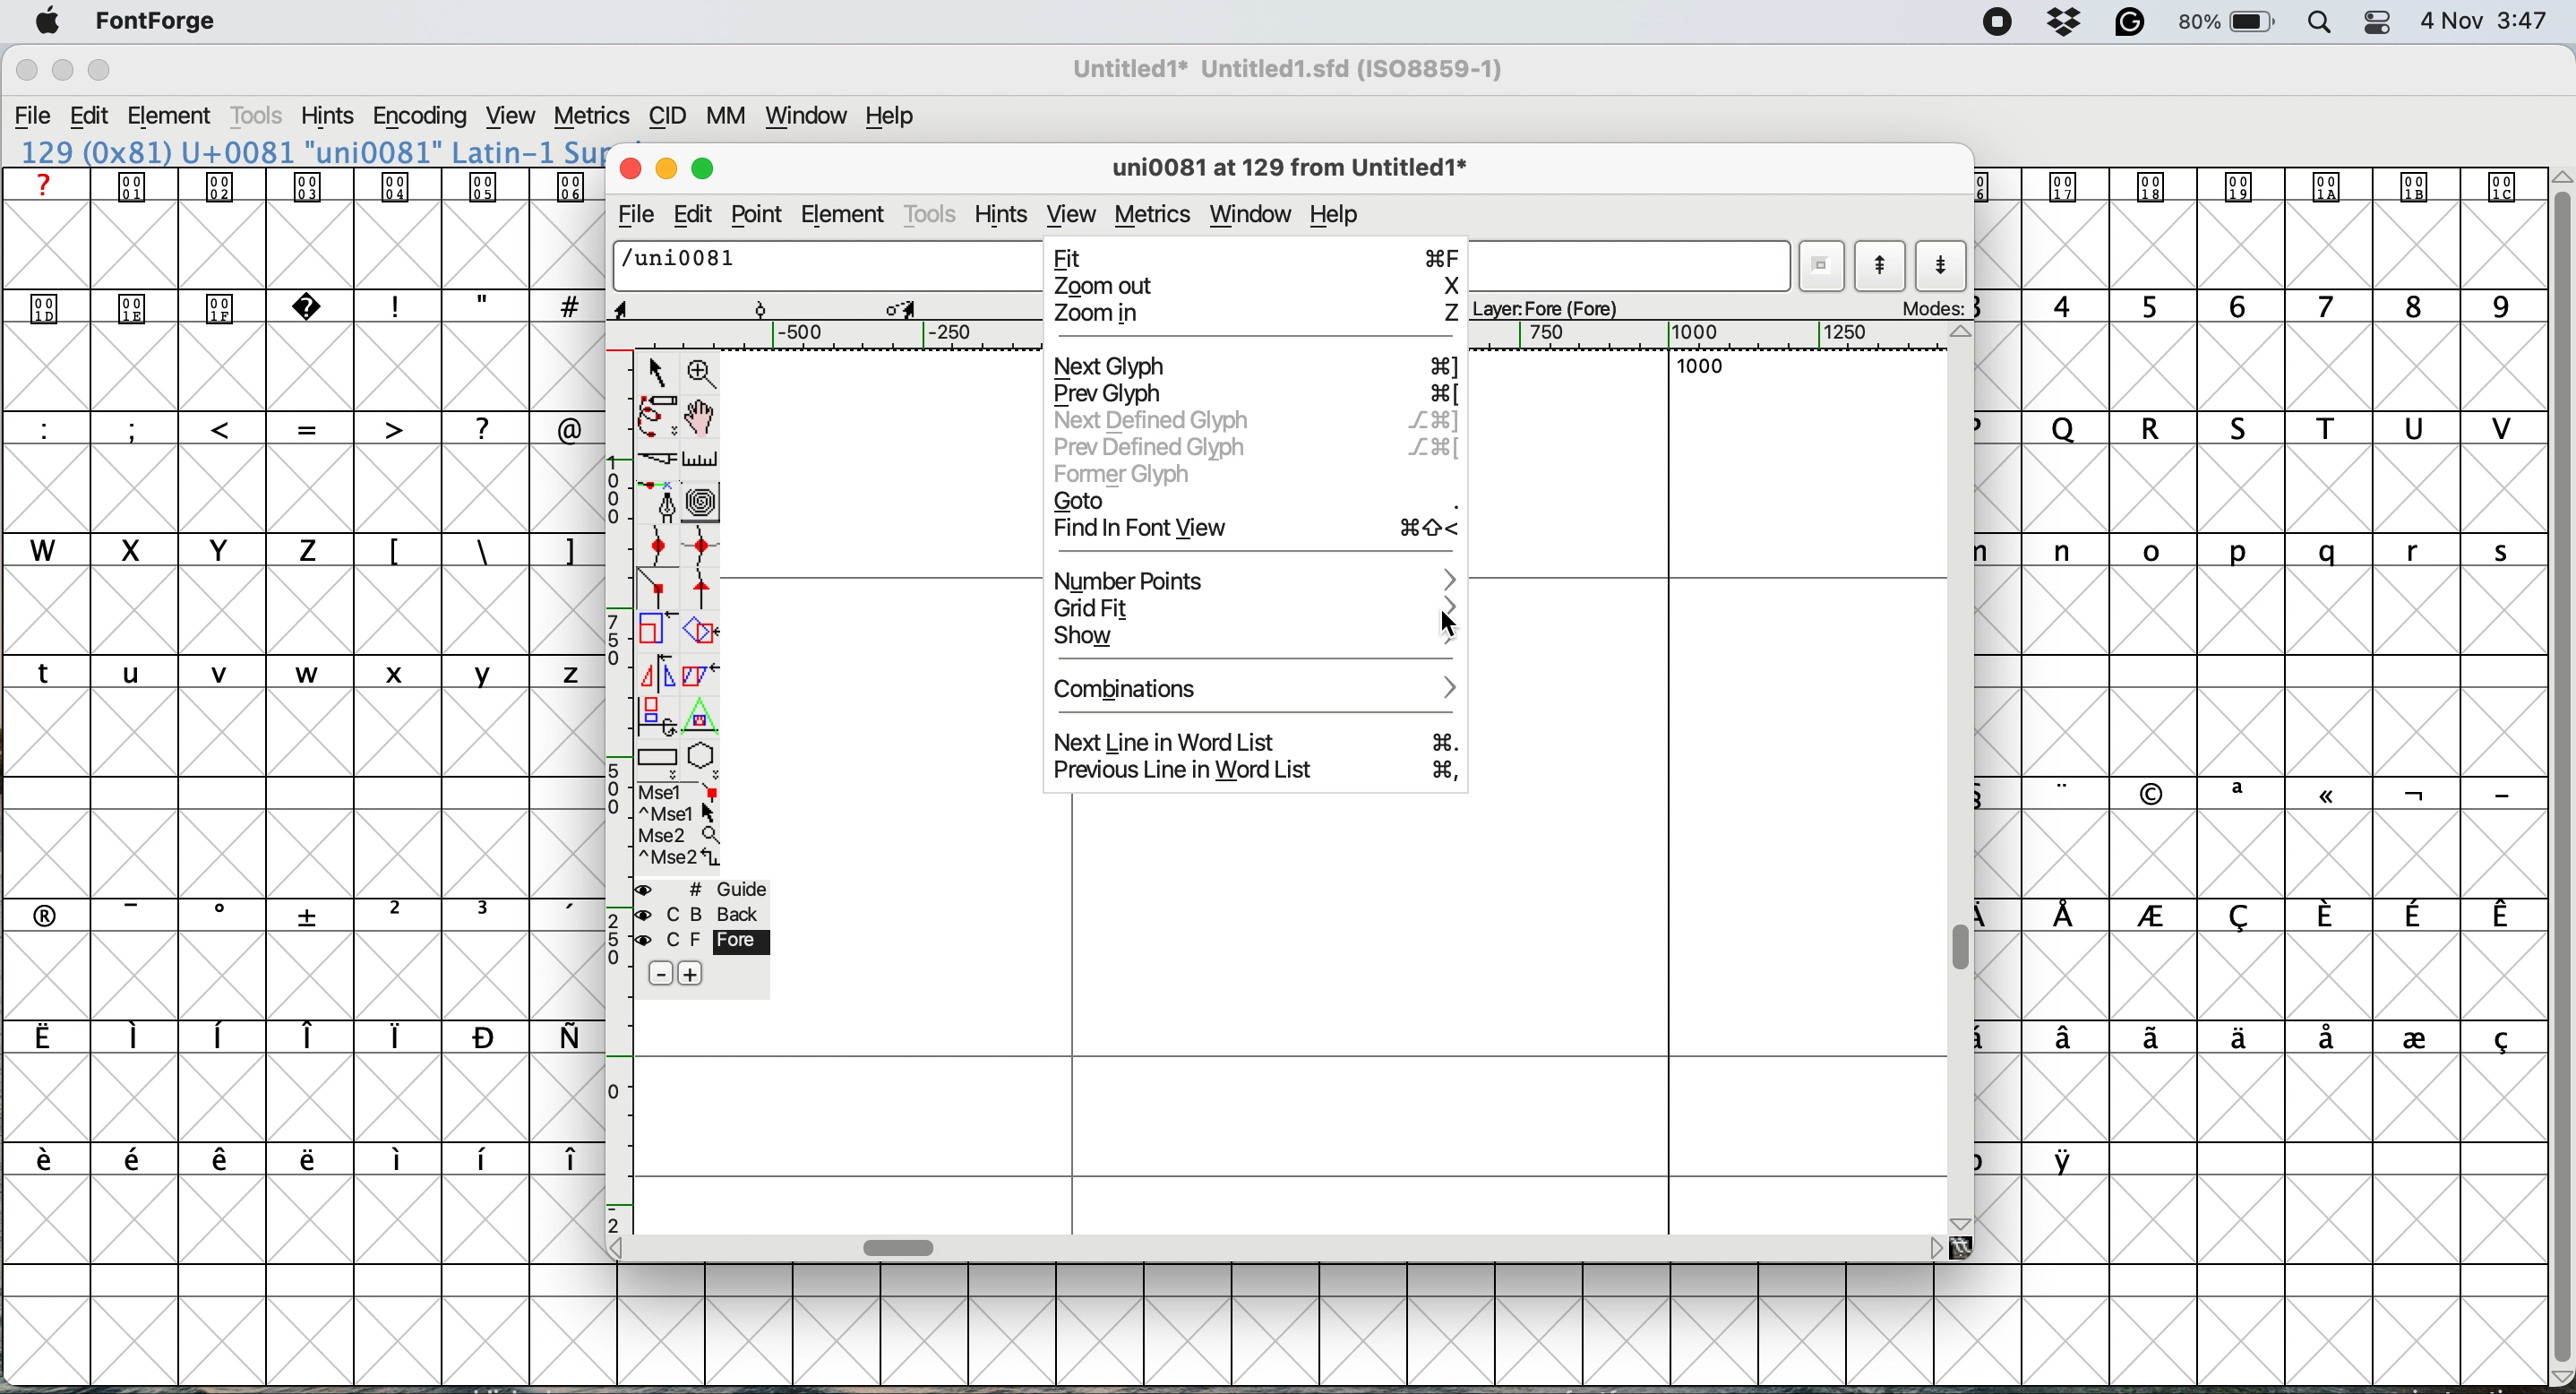  What do you see at coordinates (1251, 214) in the screenshot?
I see `window` at bounding box center [1251, 214].